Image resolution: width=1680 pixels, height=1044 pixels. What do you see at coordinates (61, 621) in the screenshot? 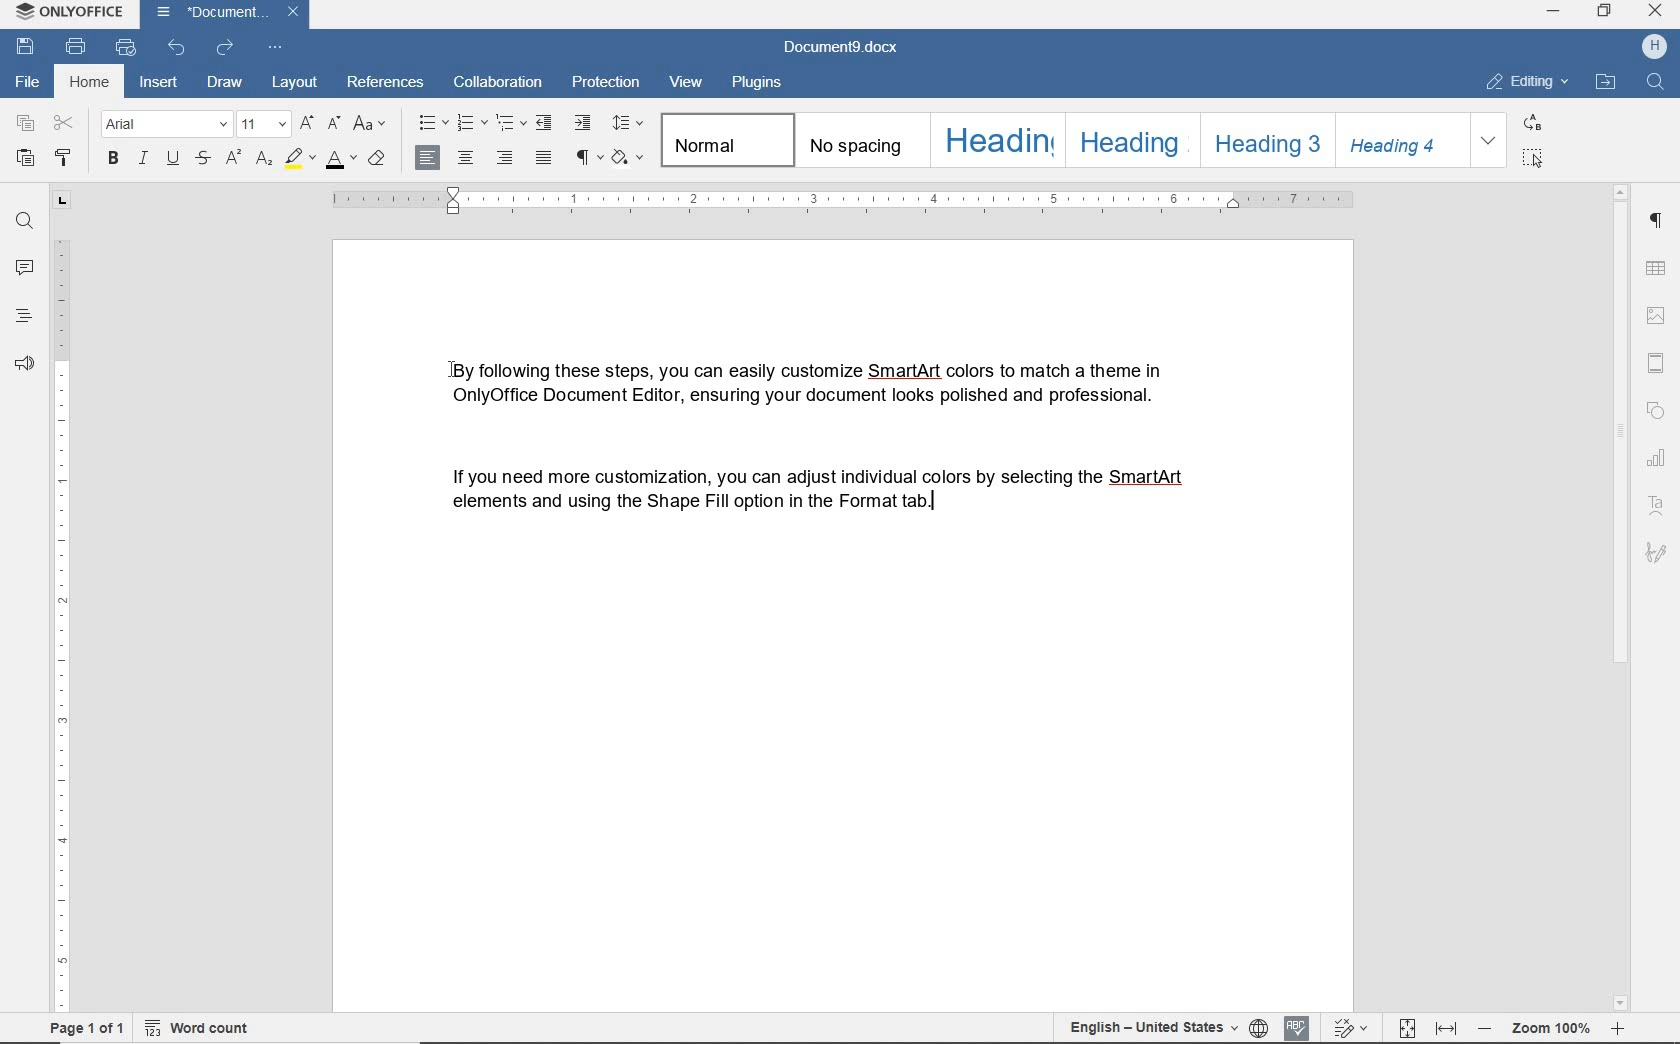
I see `ruler` at bounding box center [61, 621].